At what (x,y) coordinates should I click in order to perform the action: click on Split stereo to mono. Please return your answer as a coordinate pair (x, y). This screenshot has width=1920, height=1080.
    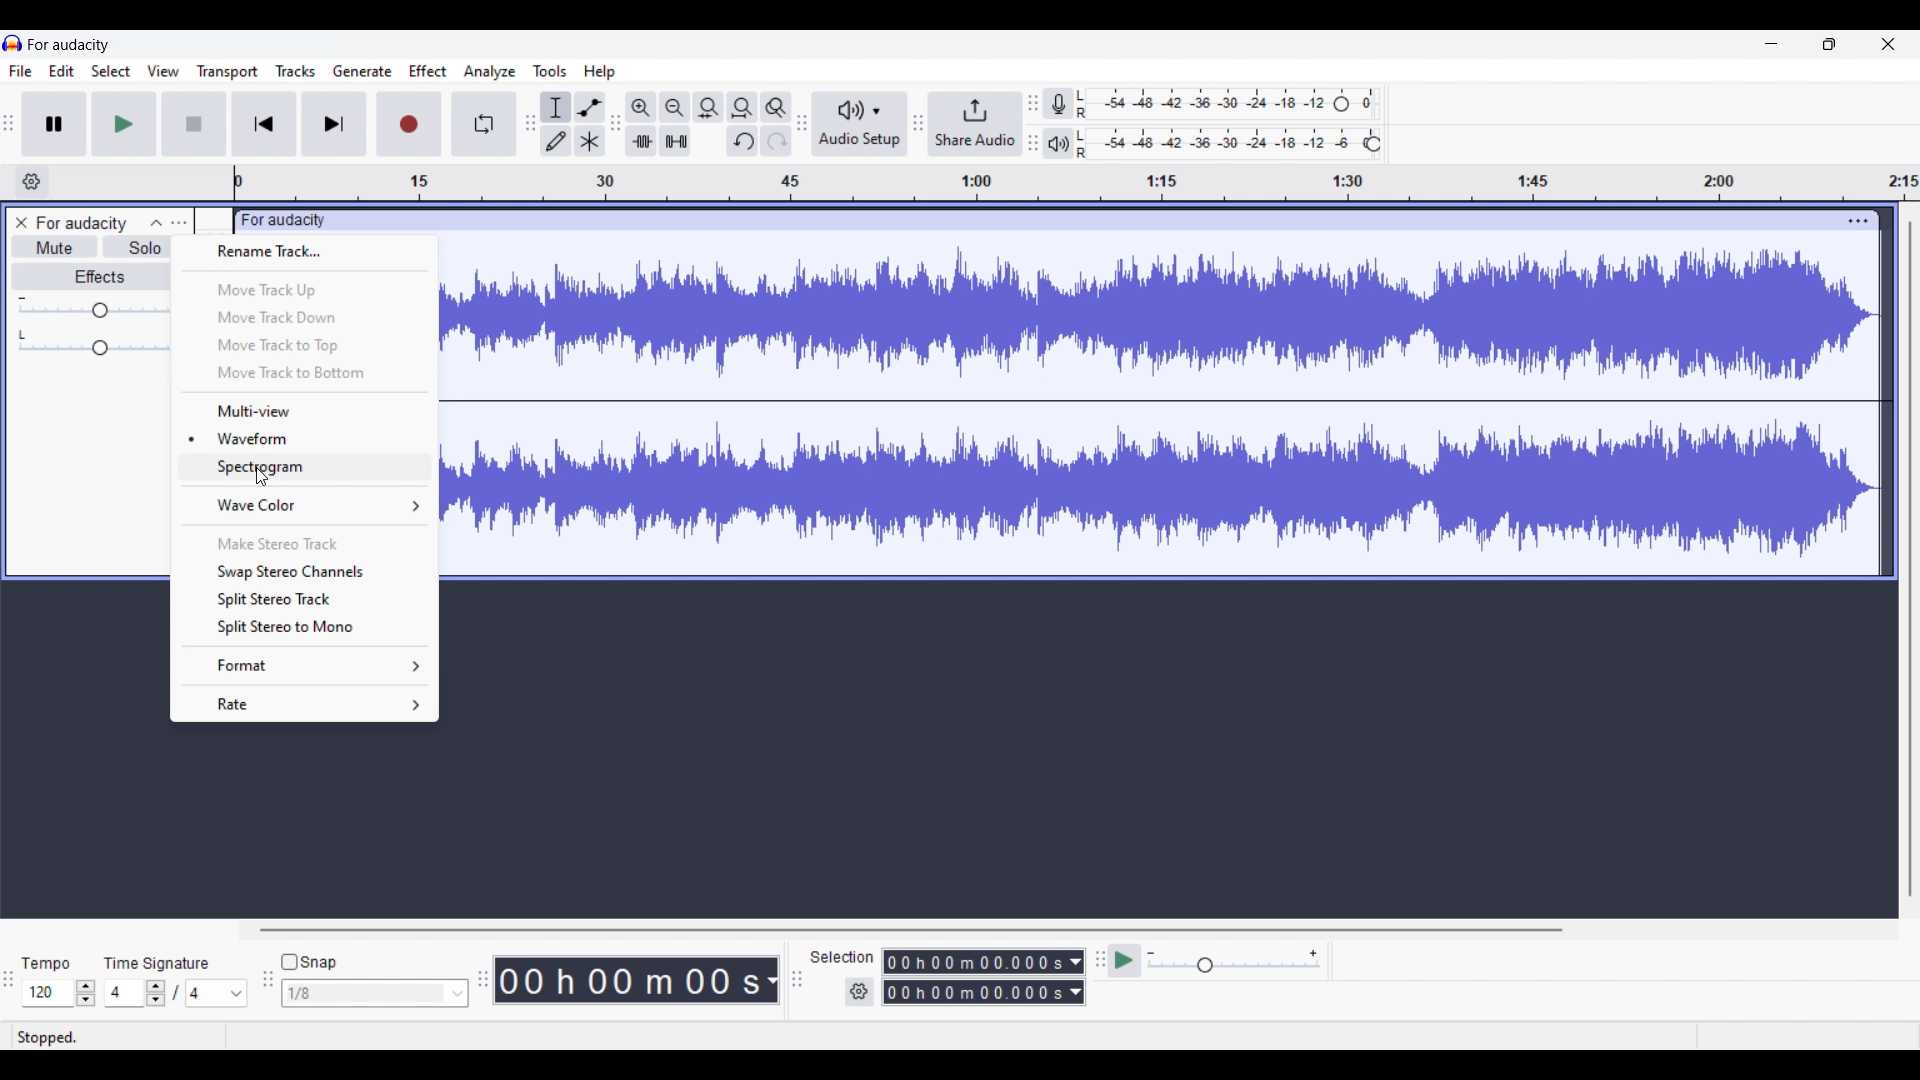
    Looking at the image, I should click on (305, 629).